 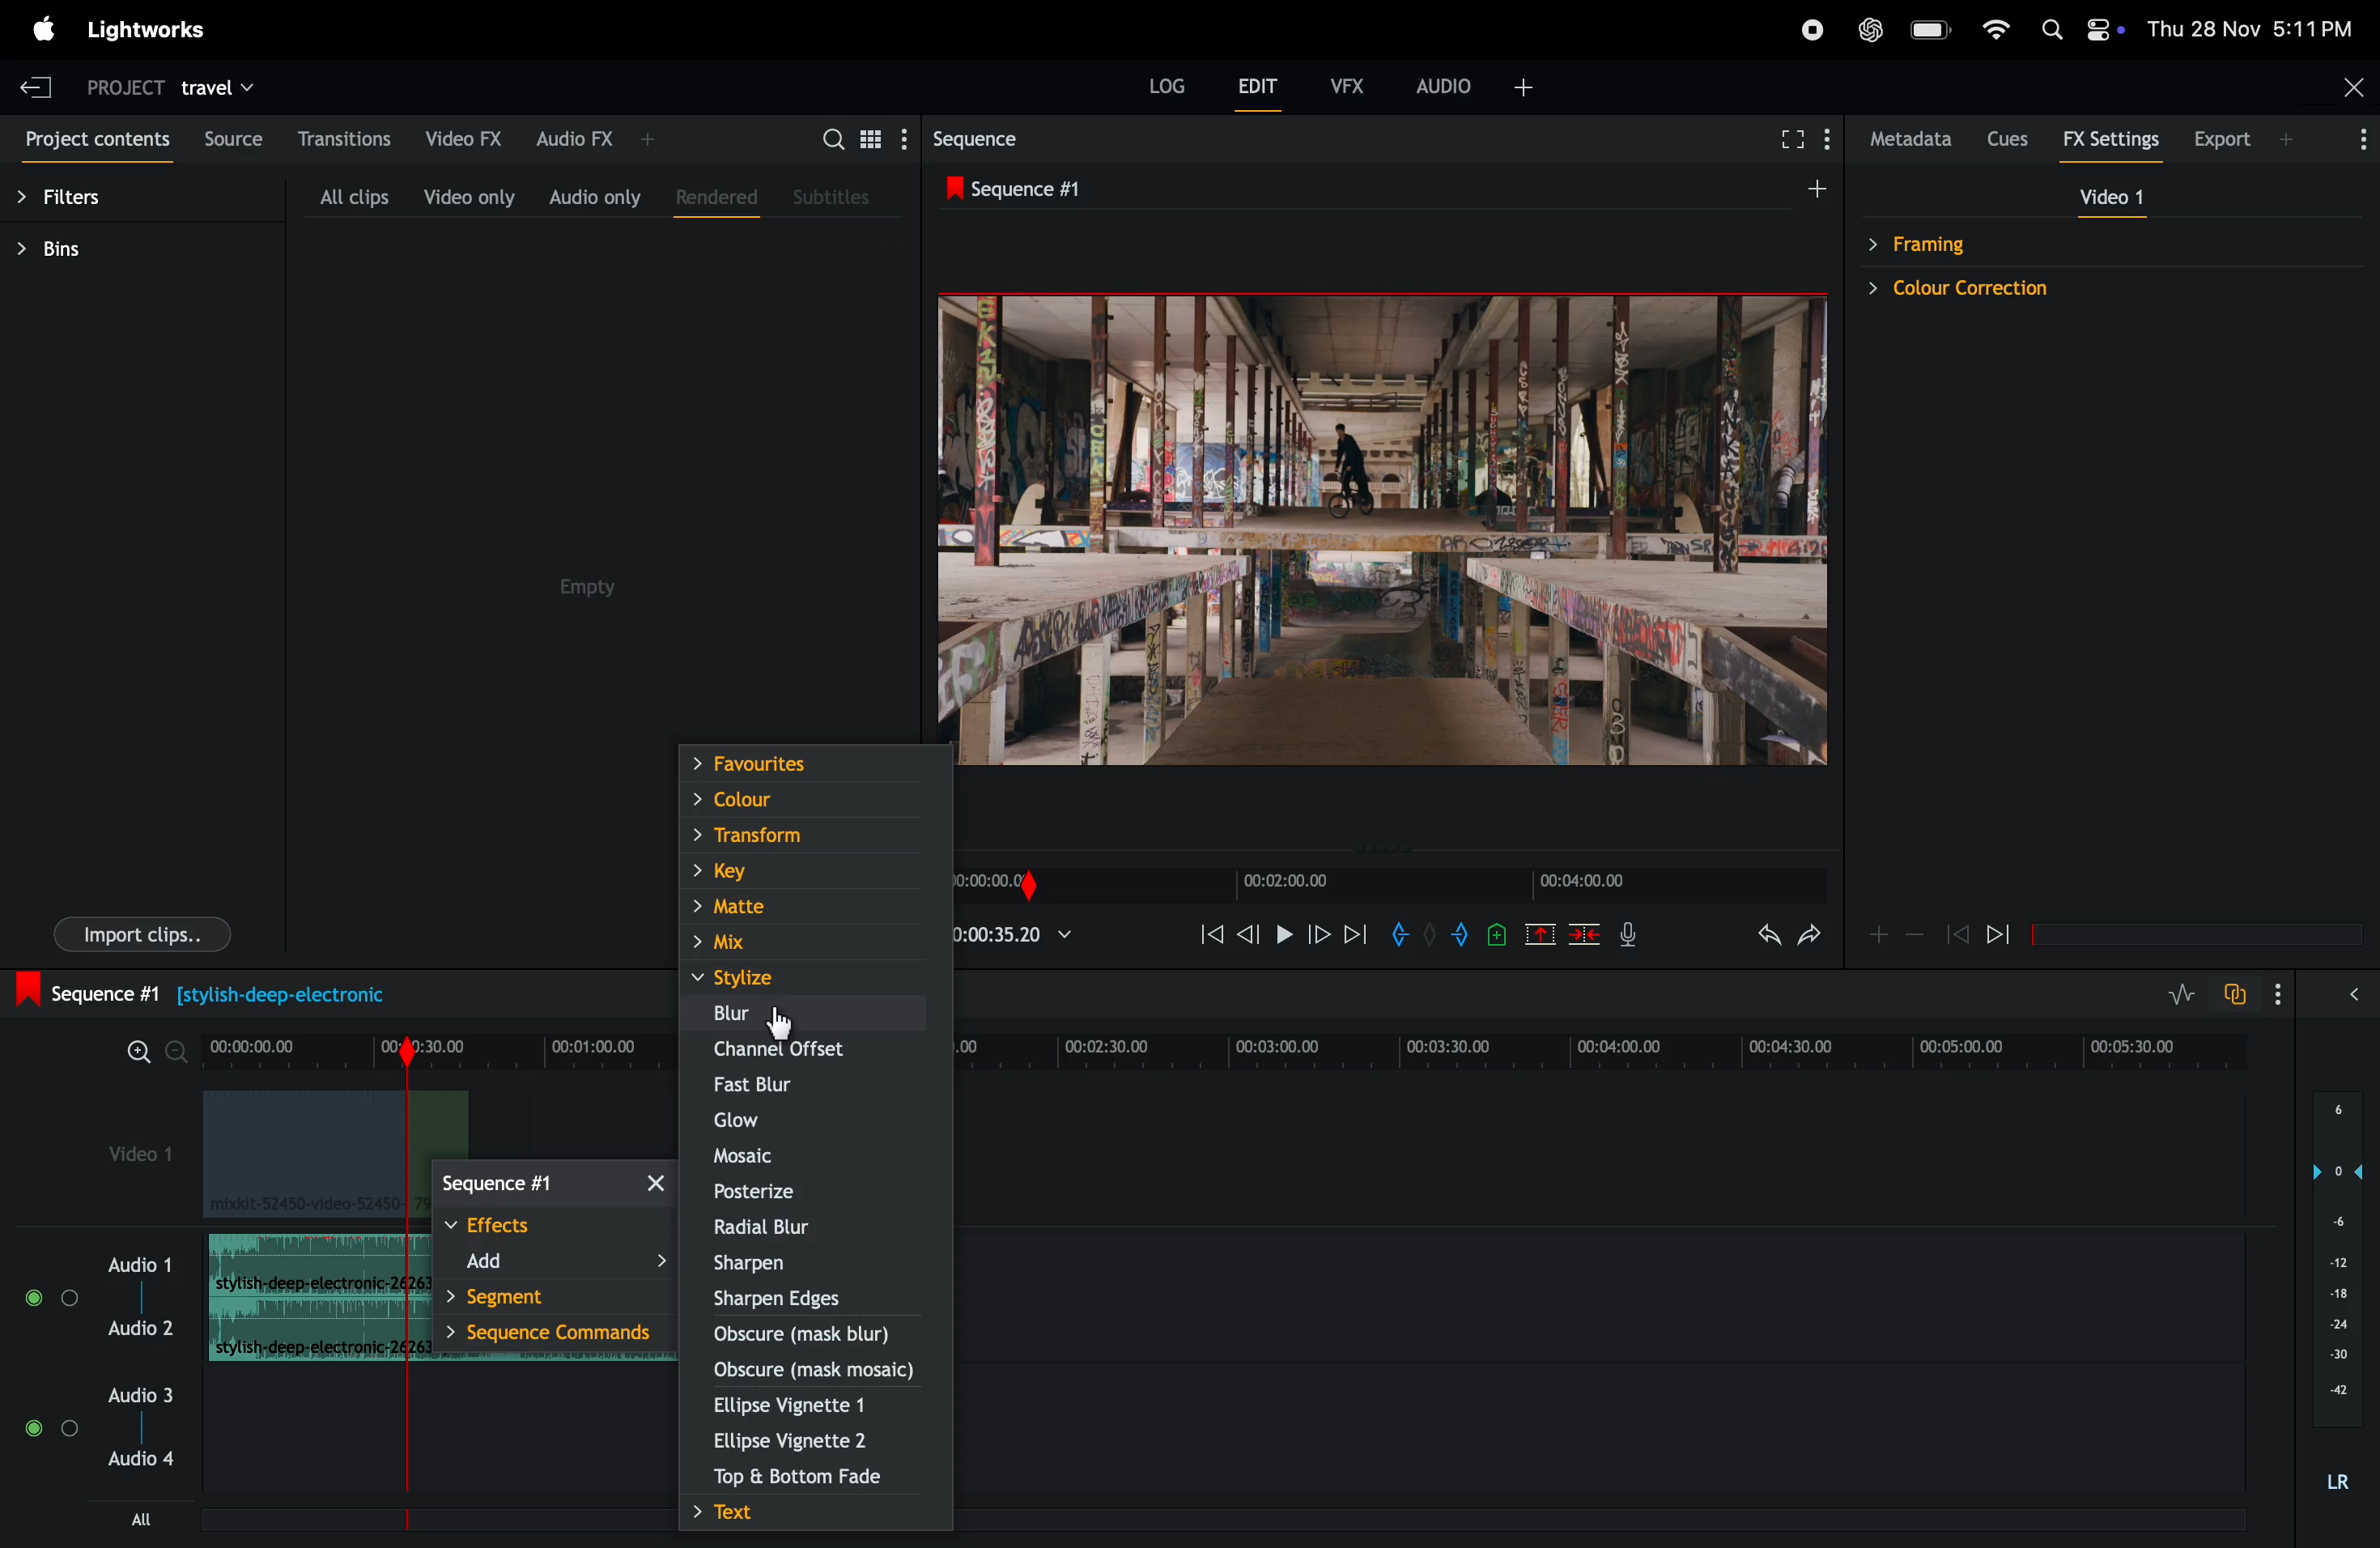 What do you see at coordinates (1803, 195) in the screenshot?
I see `add` at bounding box center [1803, 195].